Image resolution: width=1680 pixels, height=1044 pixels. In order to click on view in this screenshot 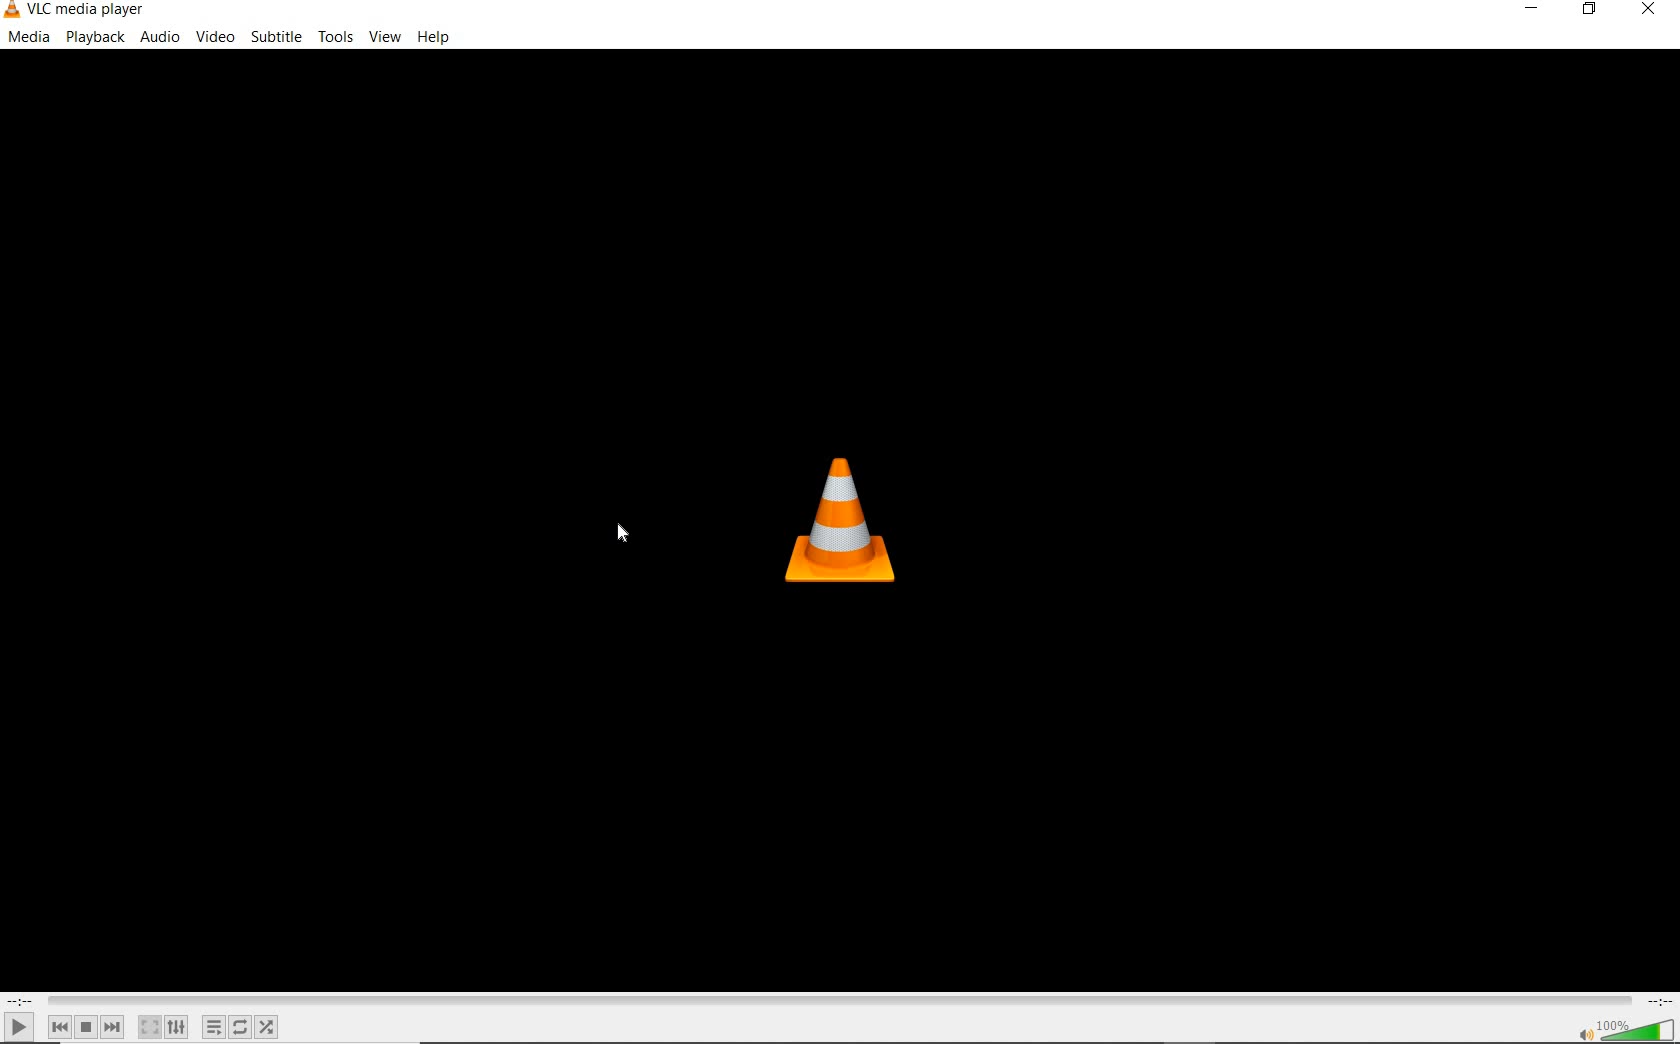, I will do `click(386, 37)`.